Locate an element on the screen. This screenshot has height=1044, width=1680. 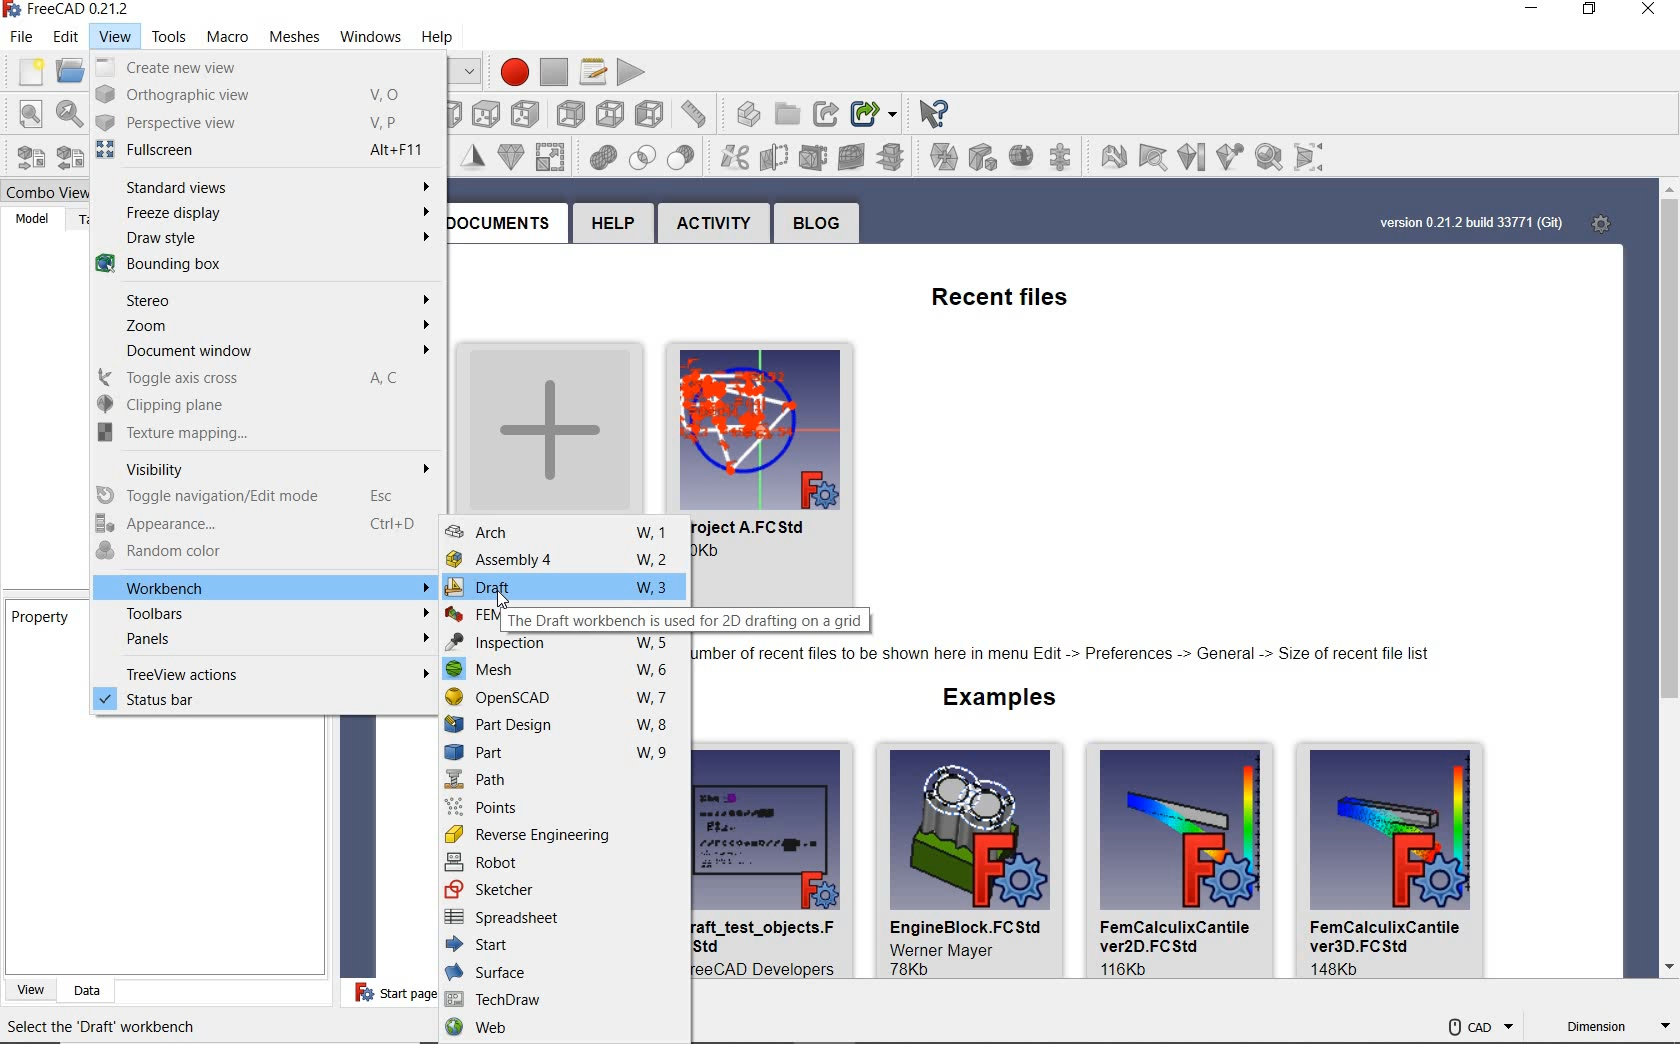
ct the ‘Draft’ workbench is located at coordinates (111, 1028).